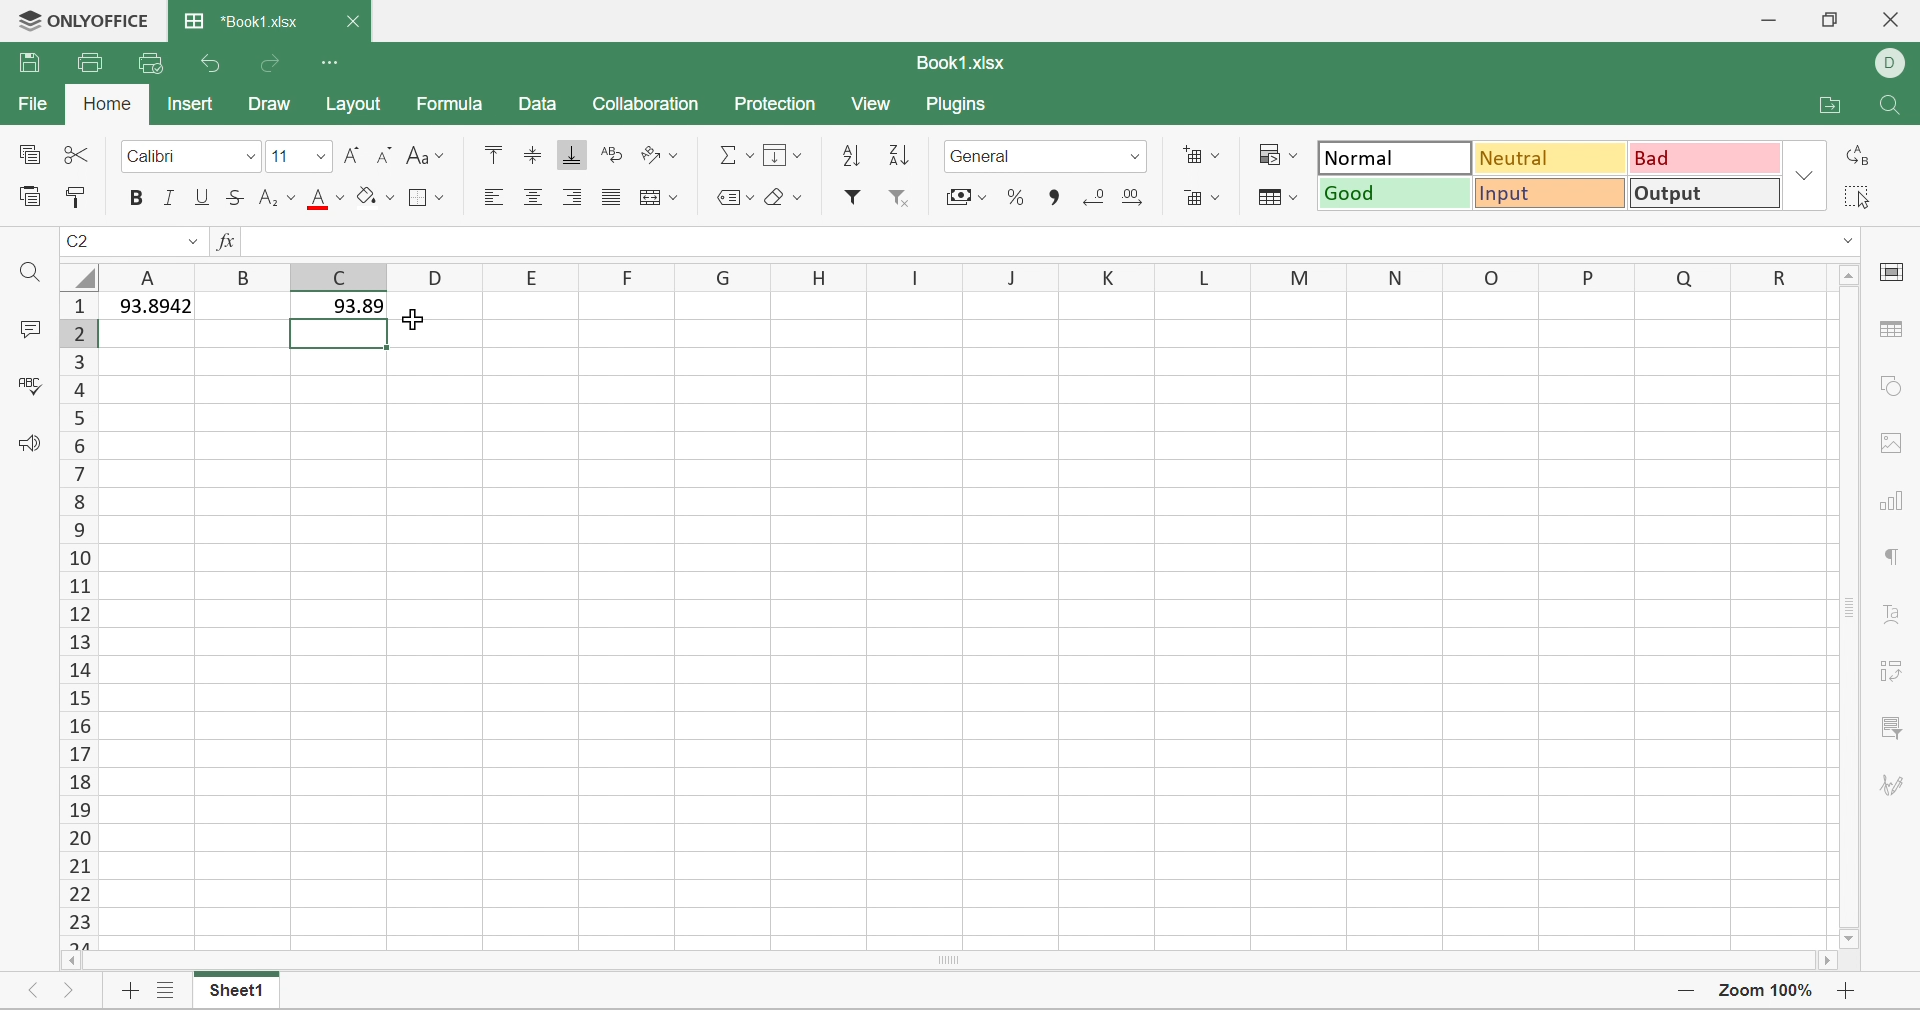  What do you see at coordinates (649, 102) in the screenshot?
I see `Collaboration` at bounding box center [649, 102].